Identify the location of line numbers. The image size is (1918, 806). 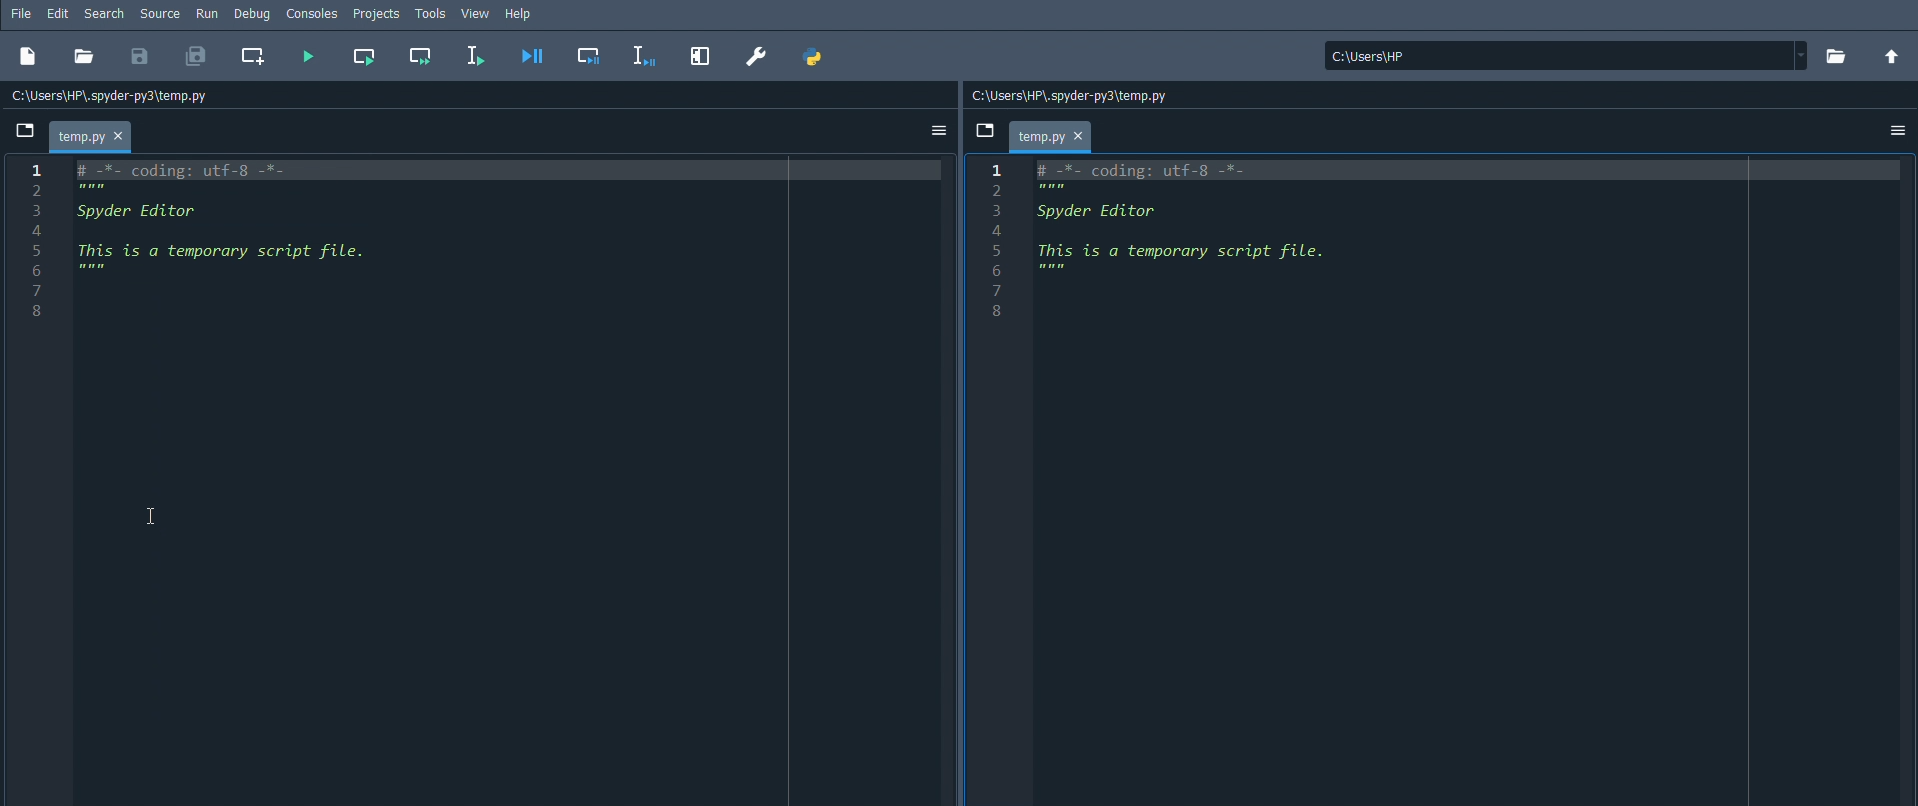
(39, 242).